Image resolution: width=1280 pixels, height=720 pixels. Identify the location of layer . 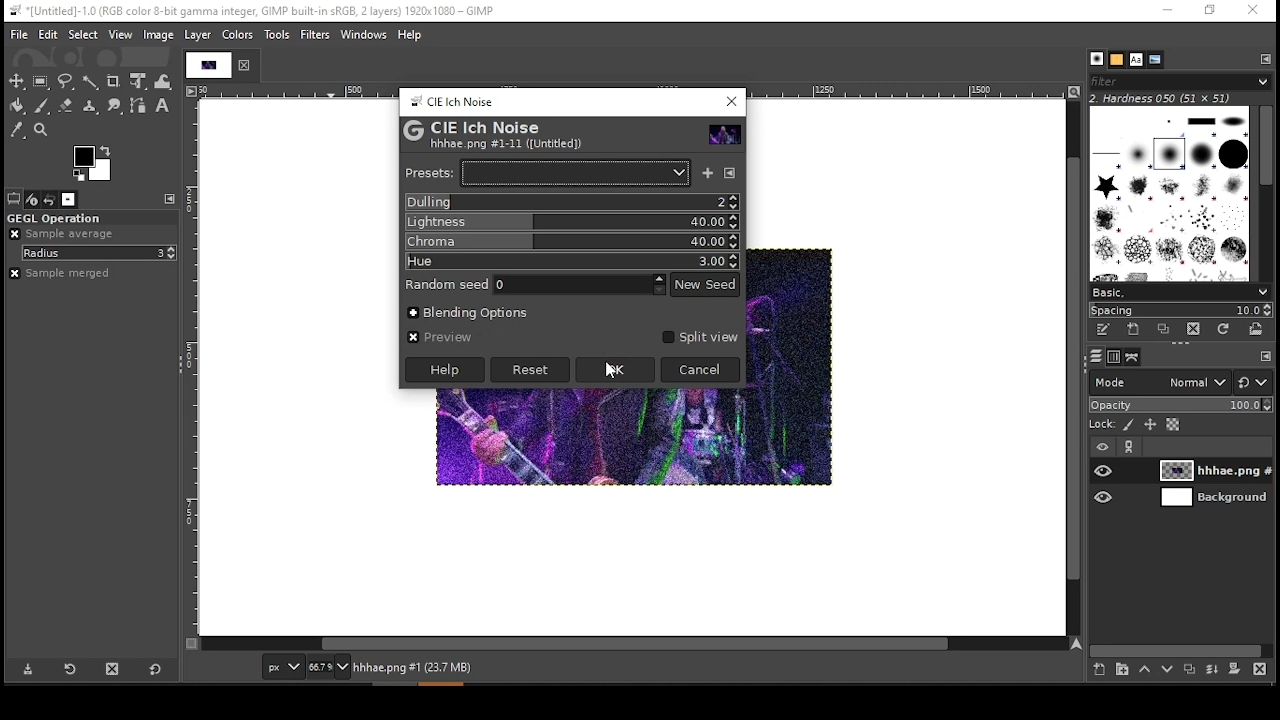
(1203, 471).